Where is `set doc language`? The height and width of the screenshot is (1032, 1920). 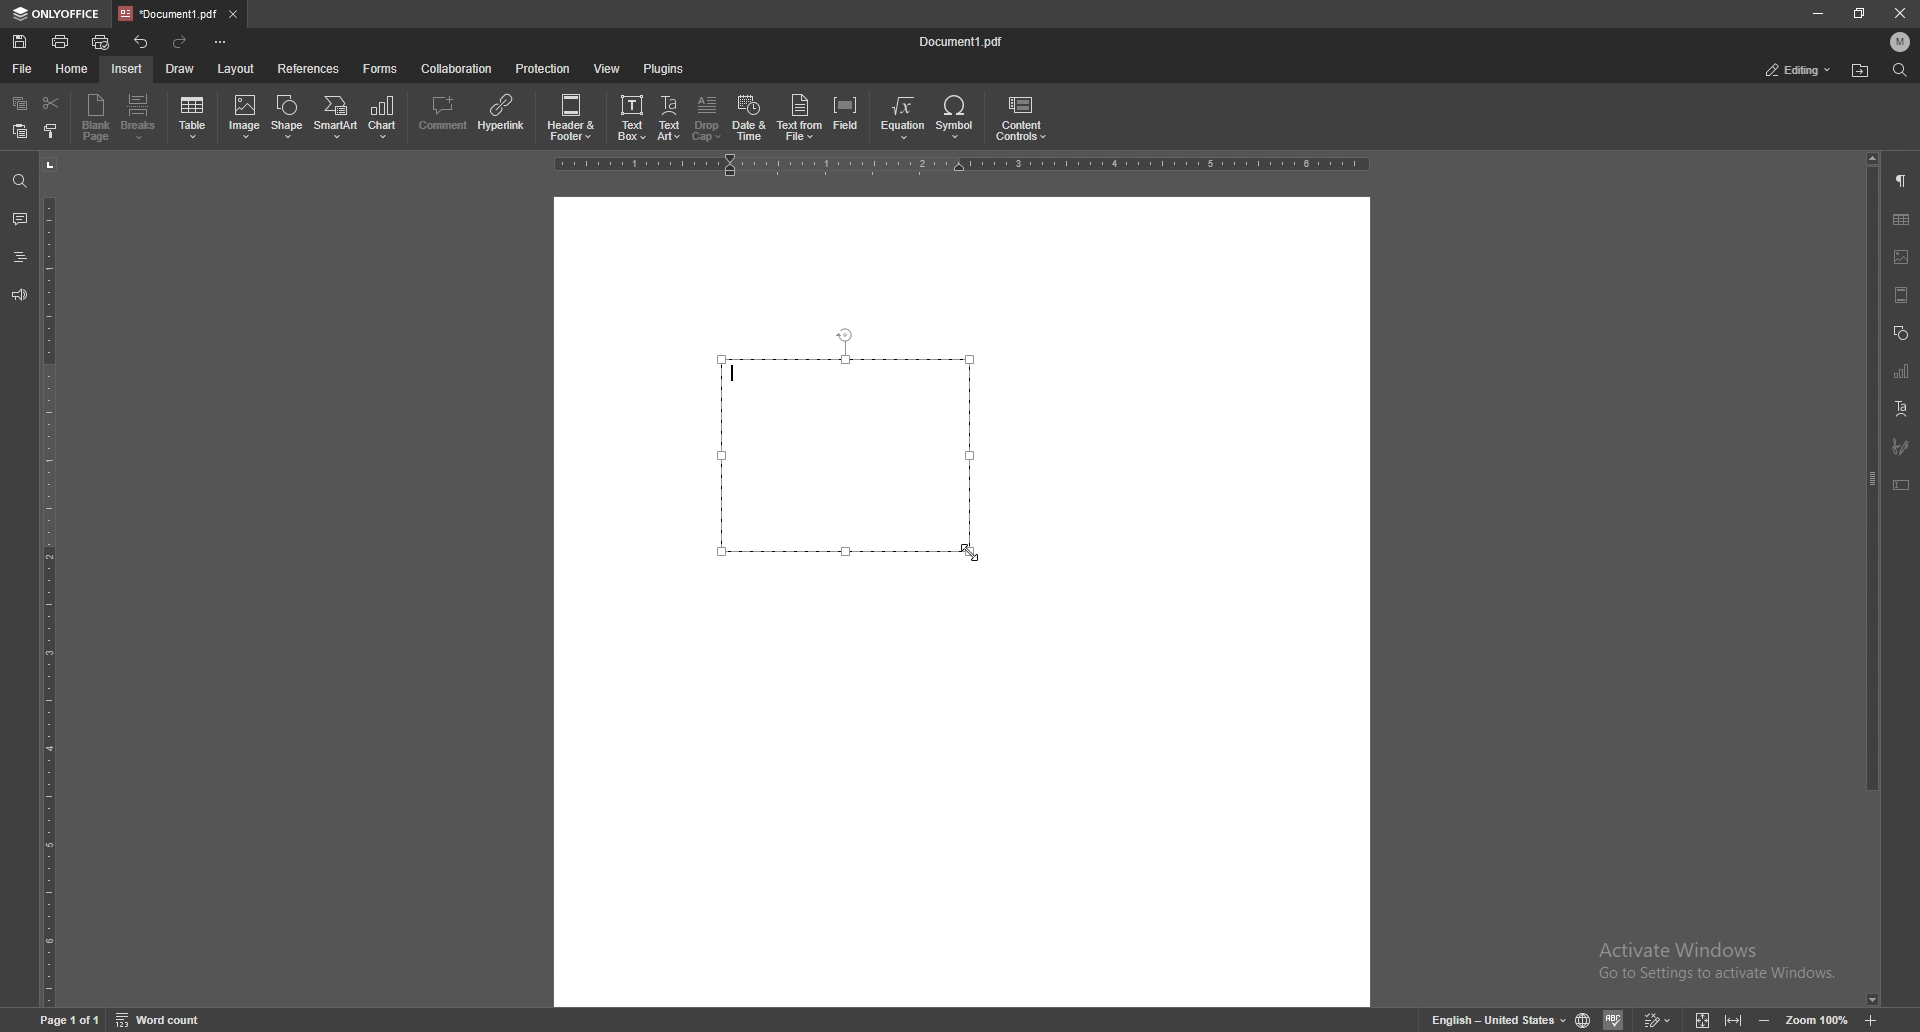
set doc language is located at coordinates (1584, 1020).